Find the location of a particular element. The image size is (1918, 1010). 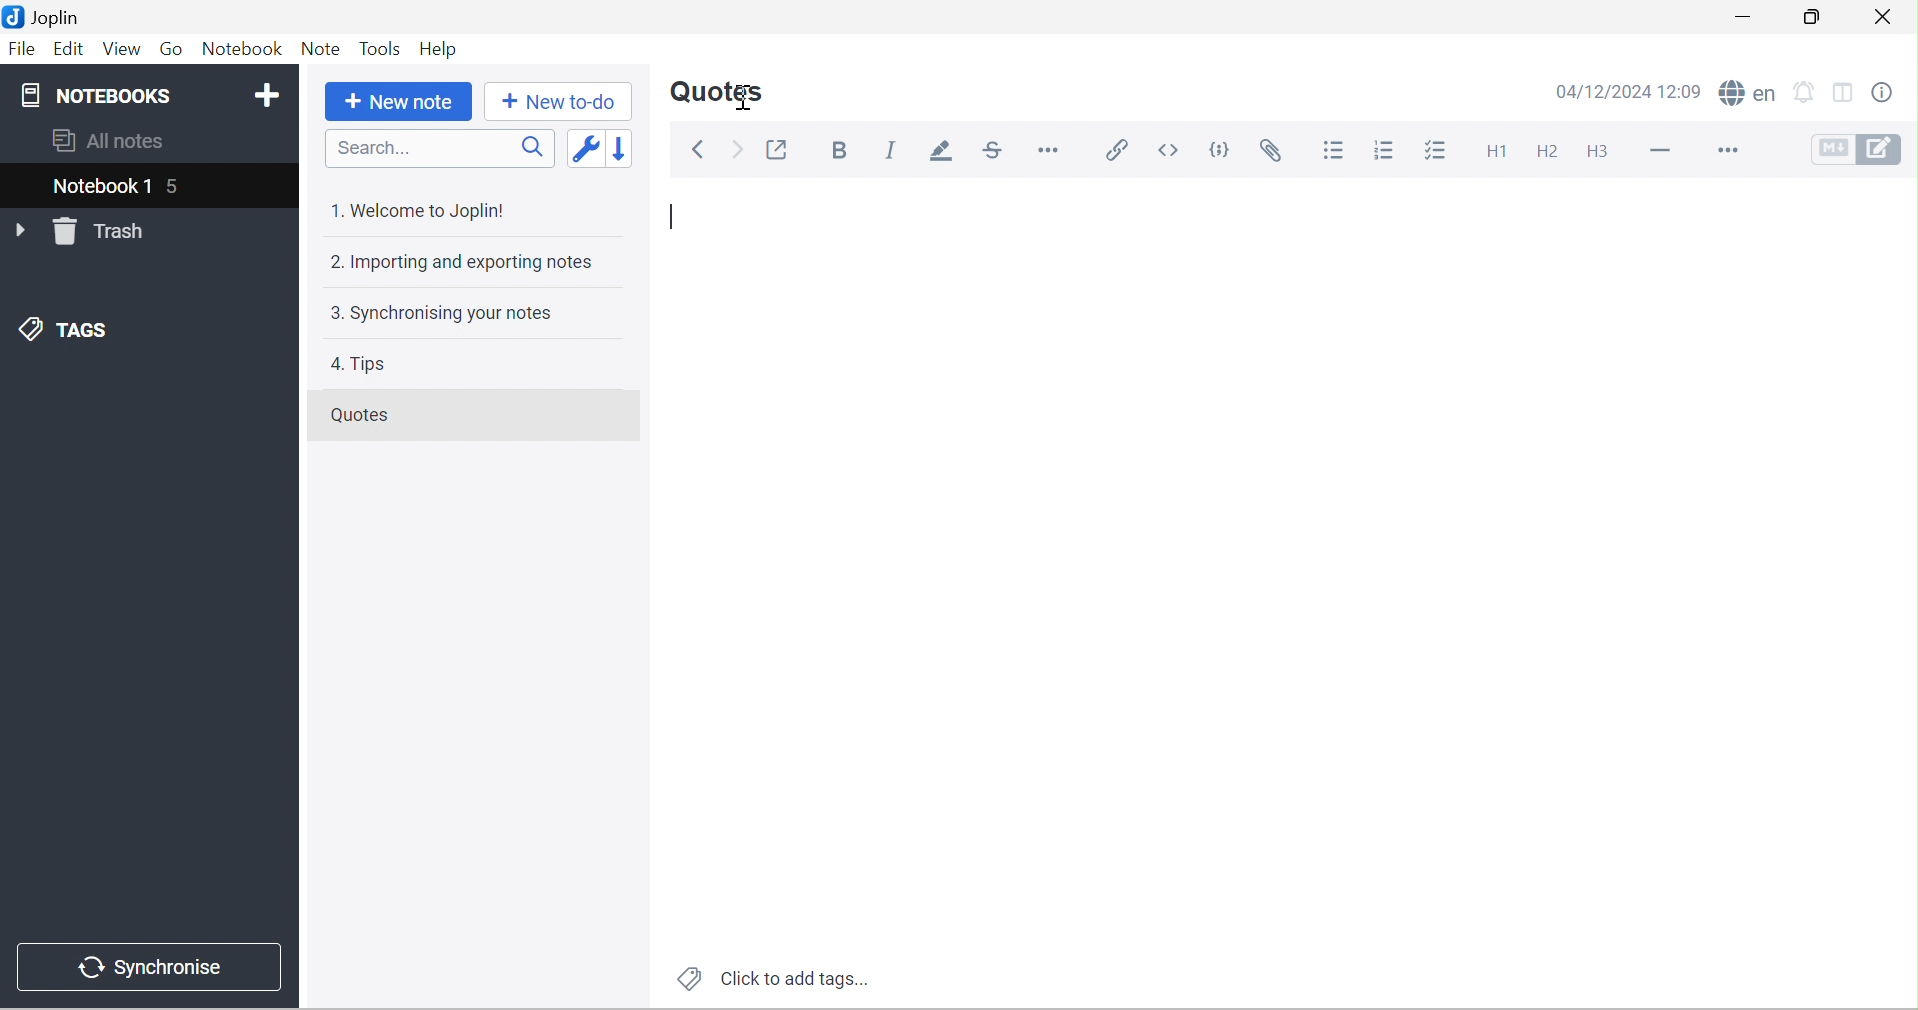

Help is located at coordinates (443, 48).